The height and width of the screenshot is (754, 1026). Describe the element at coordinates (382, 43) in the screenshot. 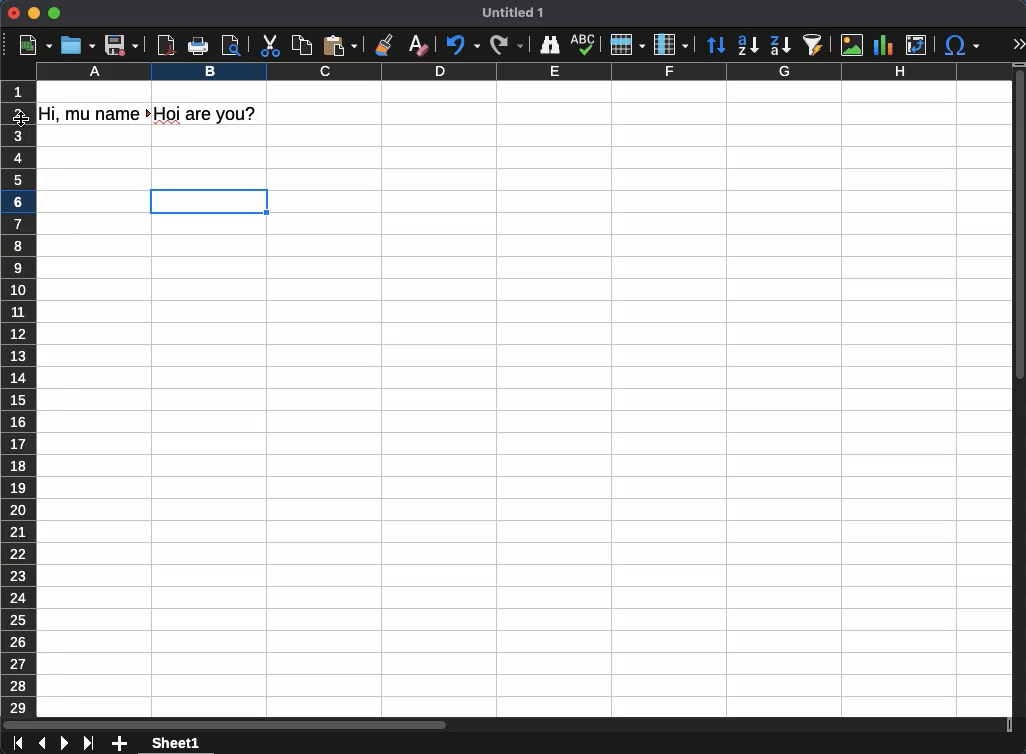

I see `clone formatting` at that location.